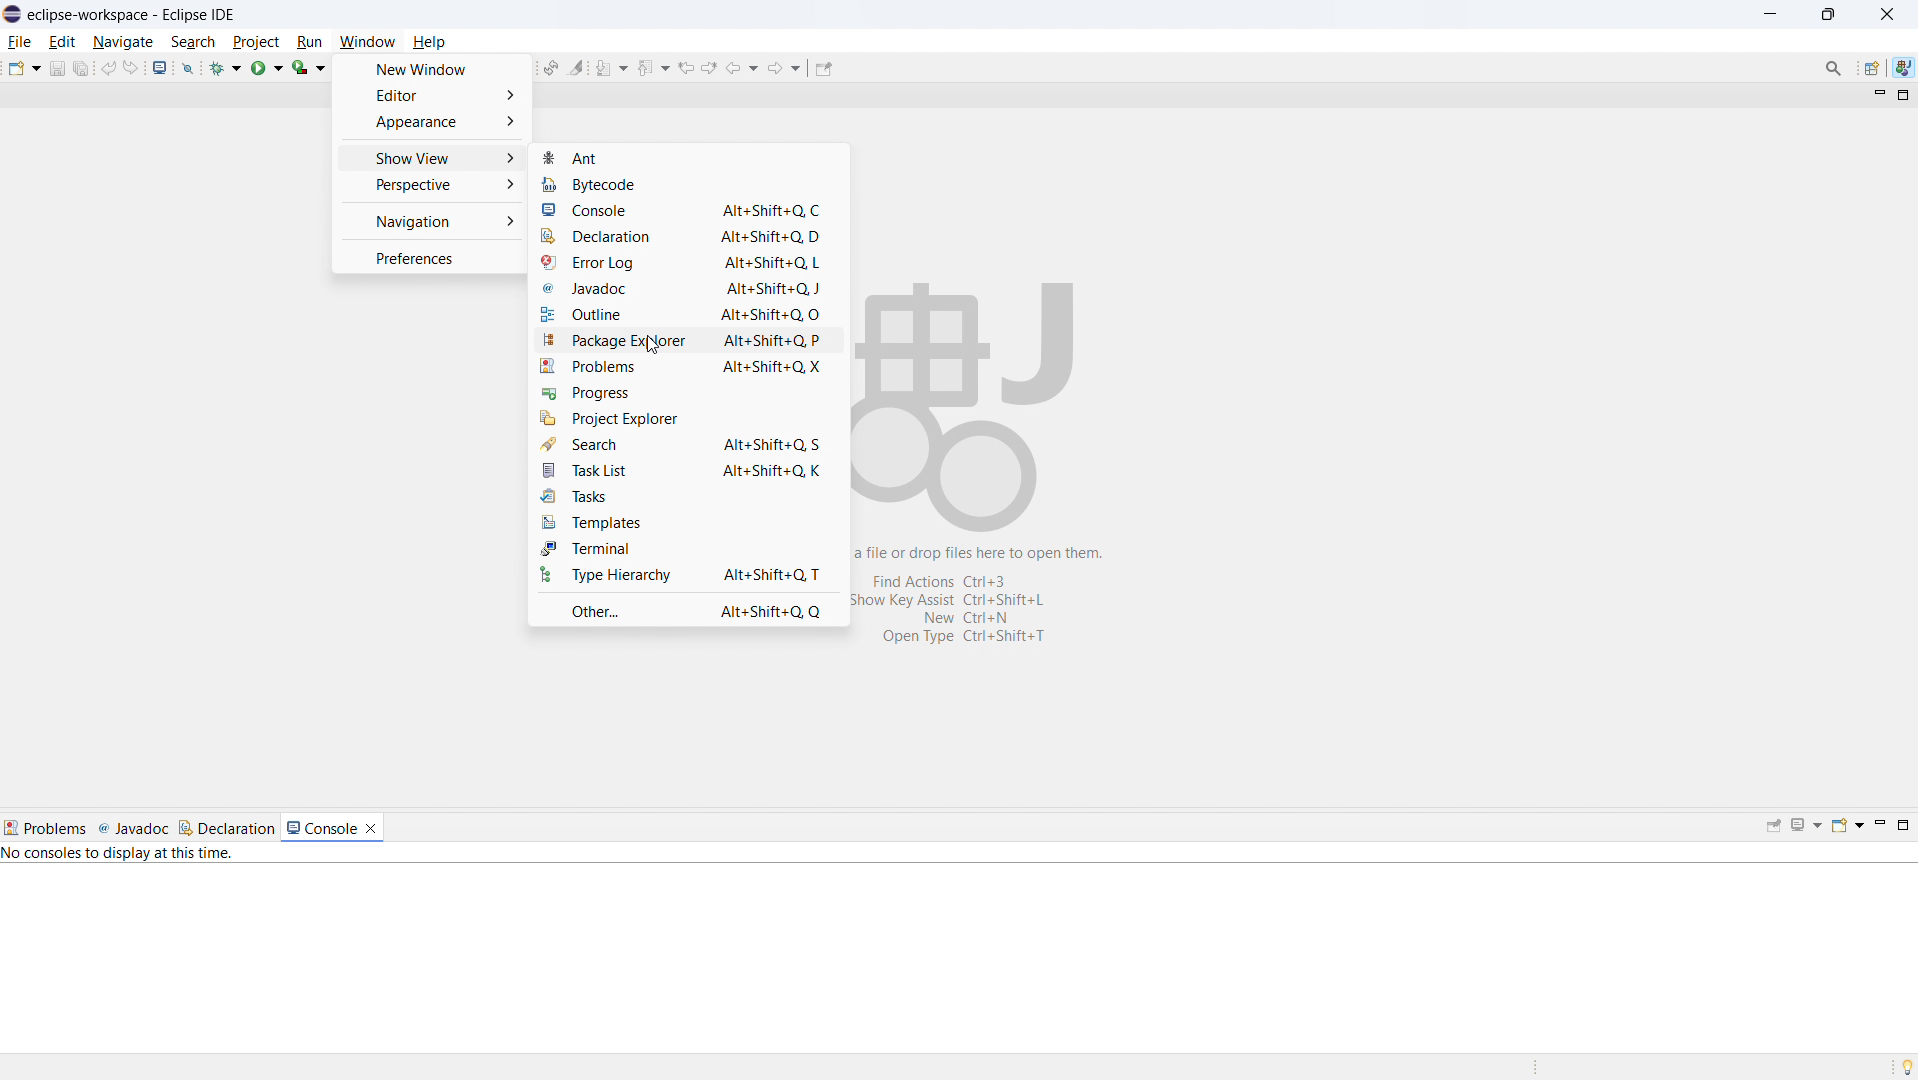 Image resolution: width=1918 pixels, height=1080 pixels. What do you see at coordinates (321, 828) in the screenshot?
I see `console` at bounding box center [321, 828].